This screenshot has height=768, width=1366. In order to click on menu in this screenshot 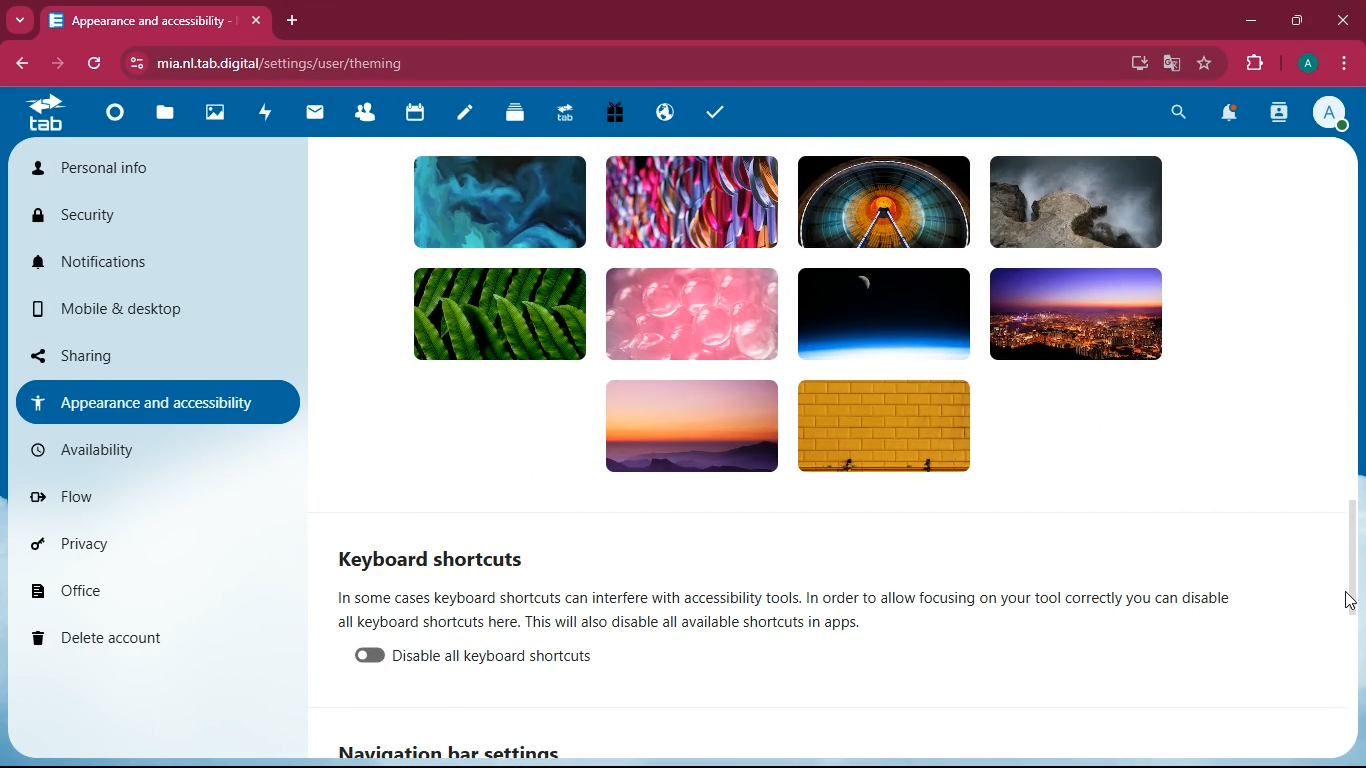, I will do `click(1341, 62)`.